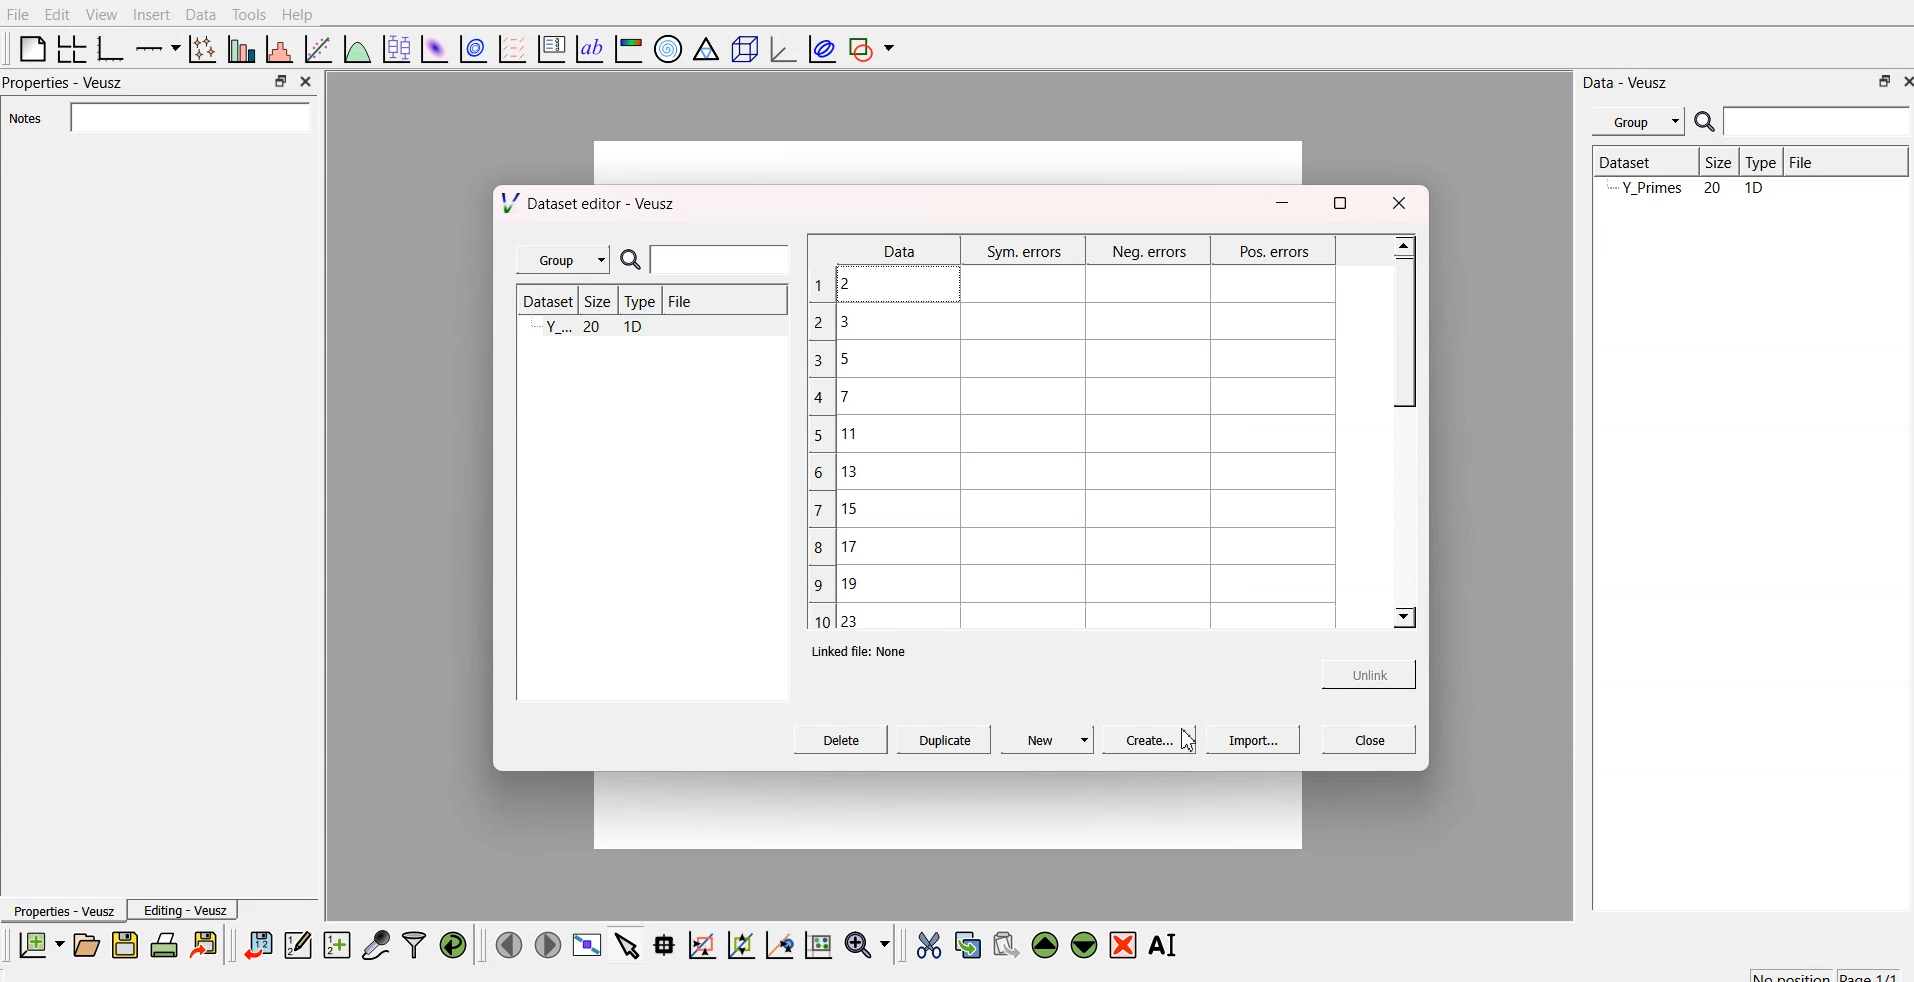  What do you see at coordinates (629, 258) in the screenshot?
I see `search icon` at bounding box center [629, 258].